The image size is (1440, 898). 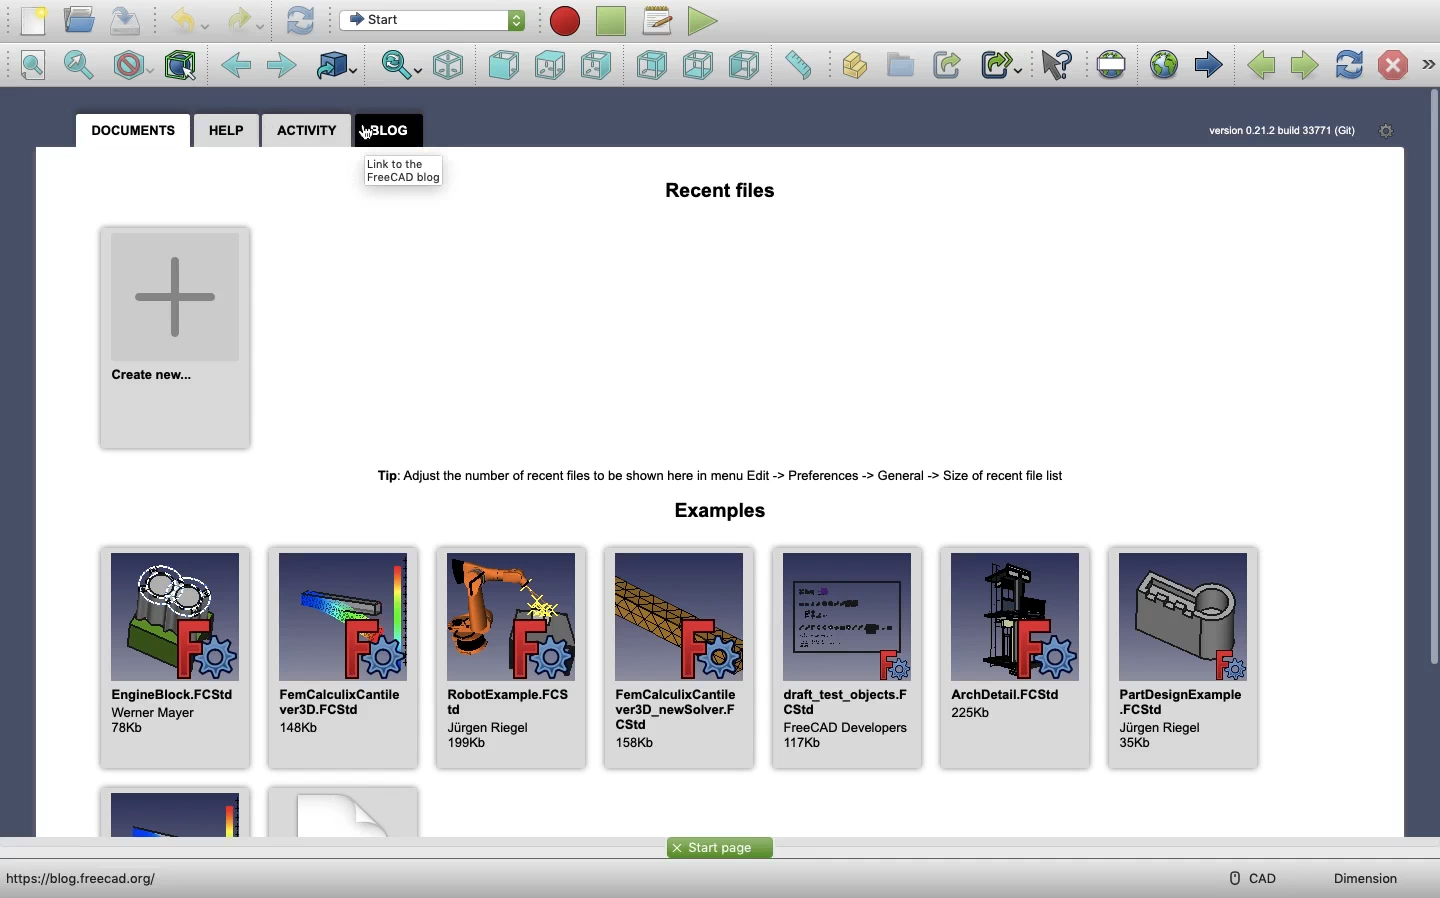 What do you see at coordinates (854, 65) in the screenshot?
I see ` Create Part` at bounding box center [854, 65].